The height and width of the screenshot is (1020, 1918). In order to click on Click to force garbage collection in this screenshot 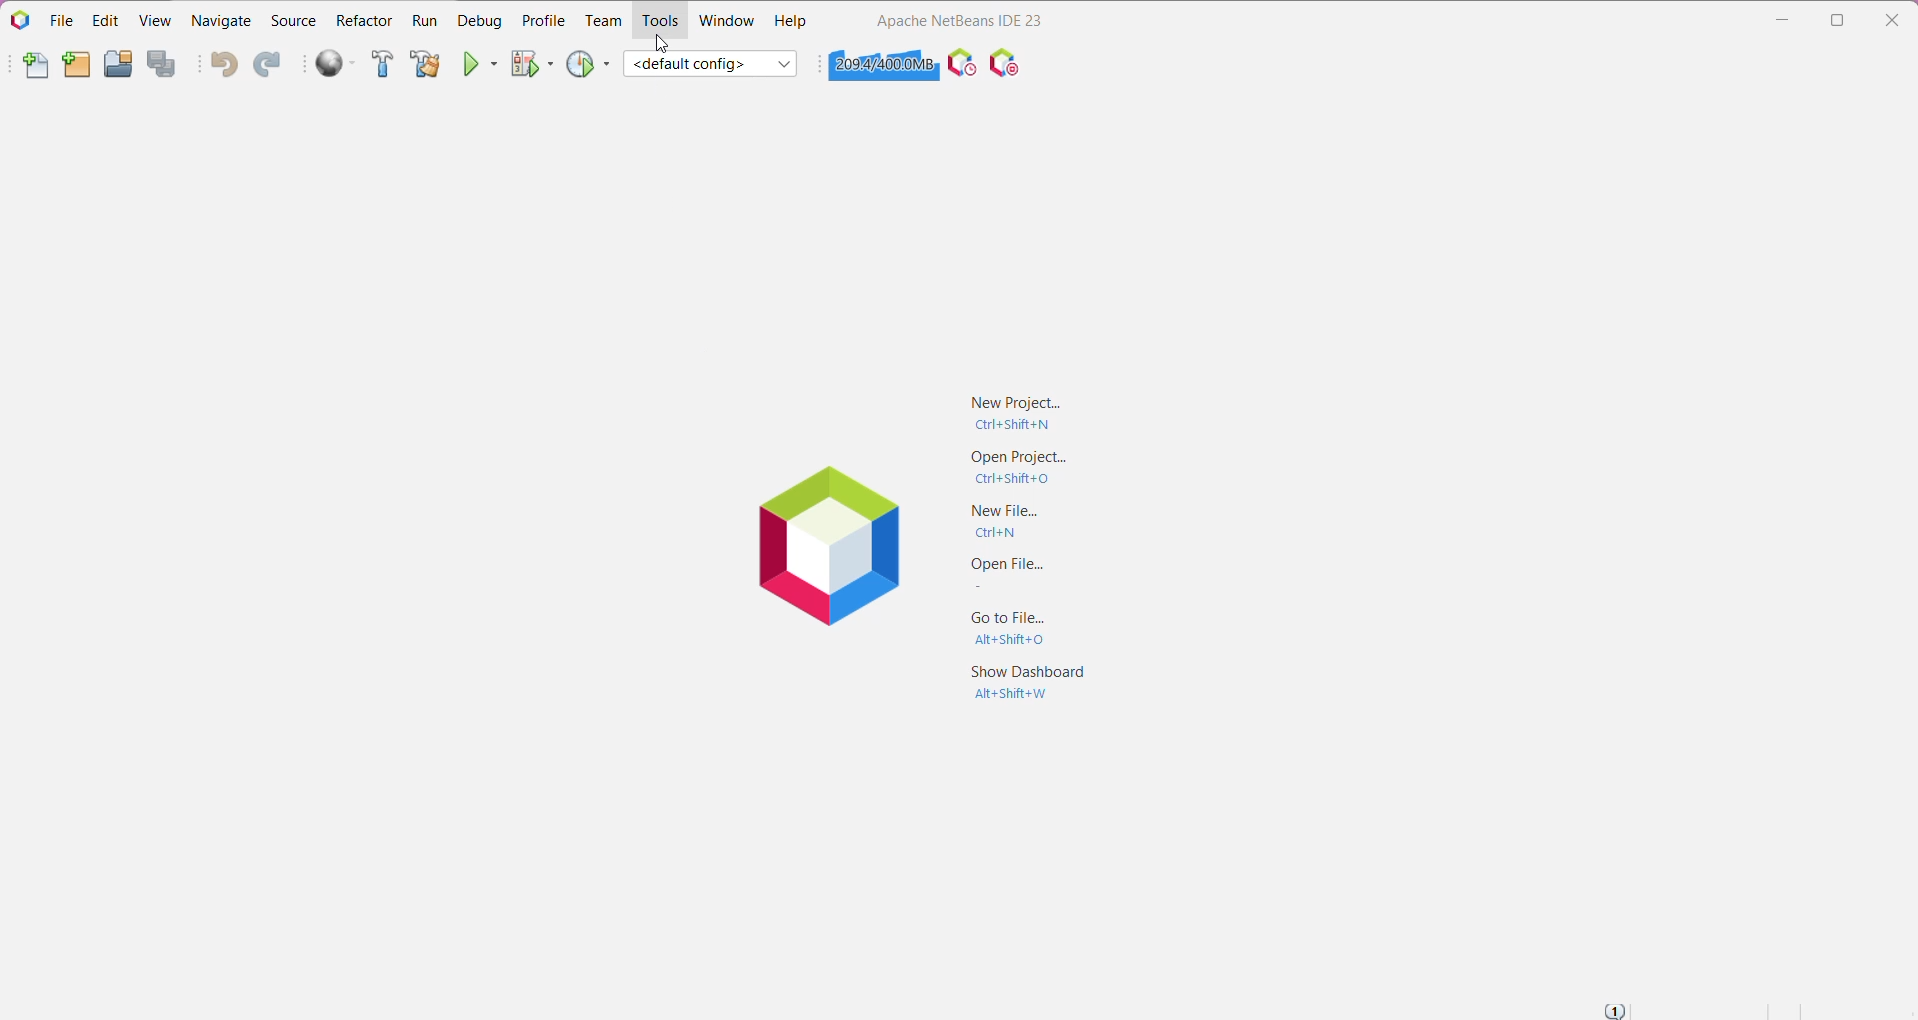, I will do `click(882, 64)`.